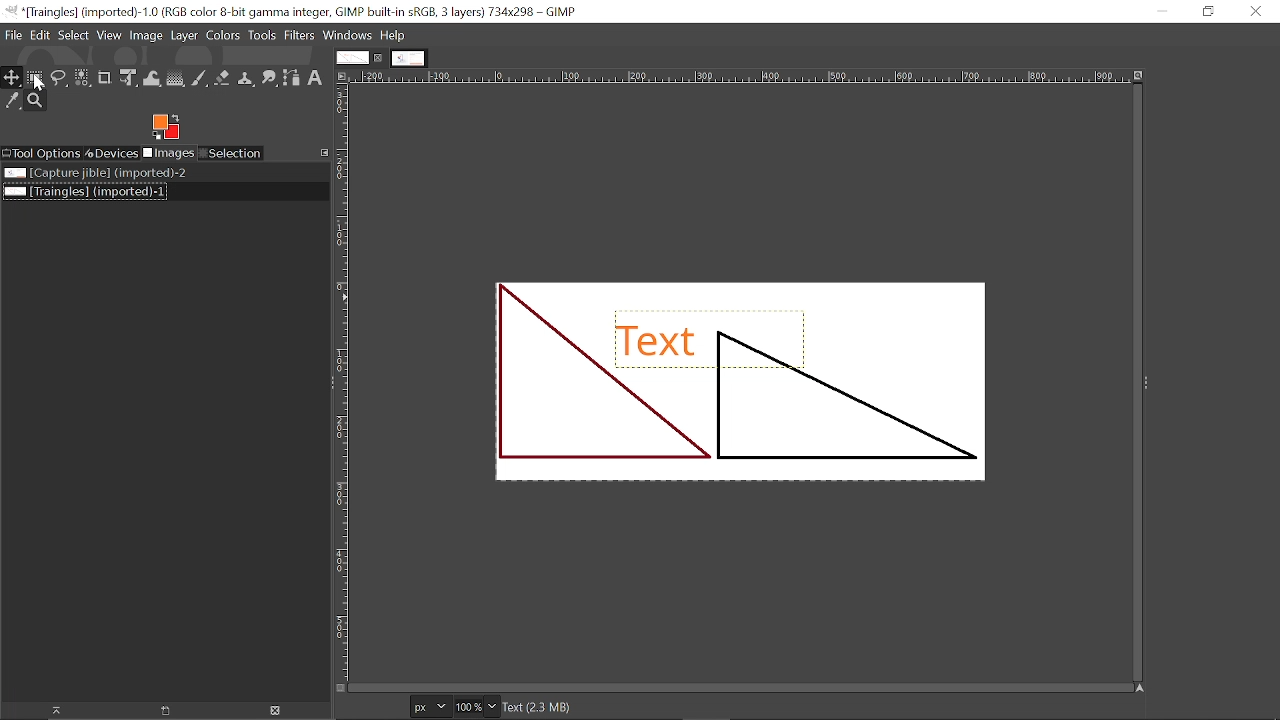  I want to click on Colors, so click(223, 36).